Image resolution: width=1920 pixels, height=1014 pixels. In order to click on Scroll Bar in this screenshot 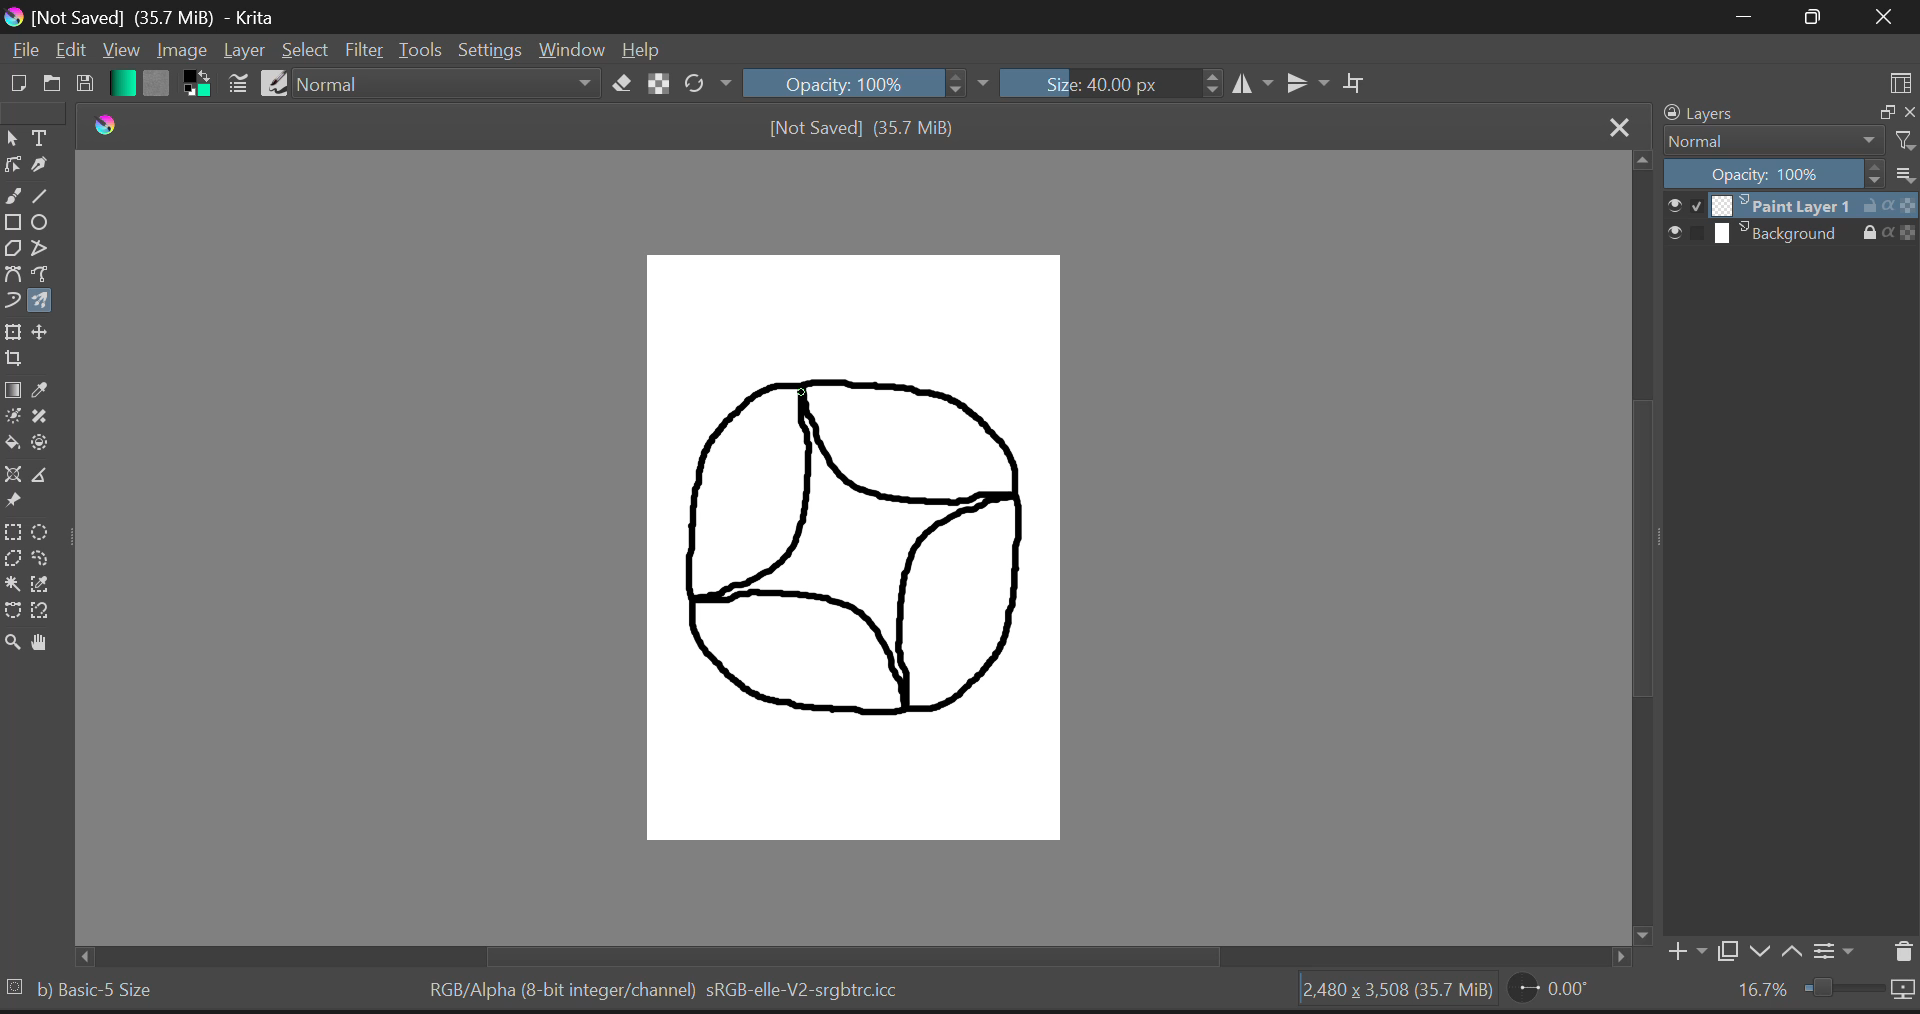, I will do `click(836, 957)`.